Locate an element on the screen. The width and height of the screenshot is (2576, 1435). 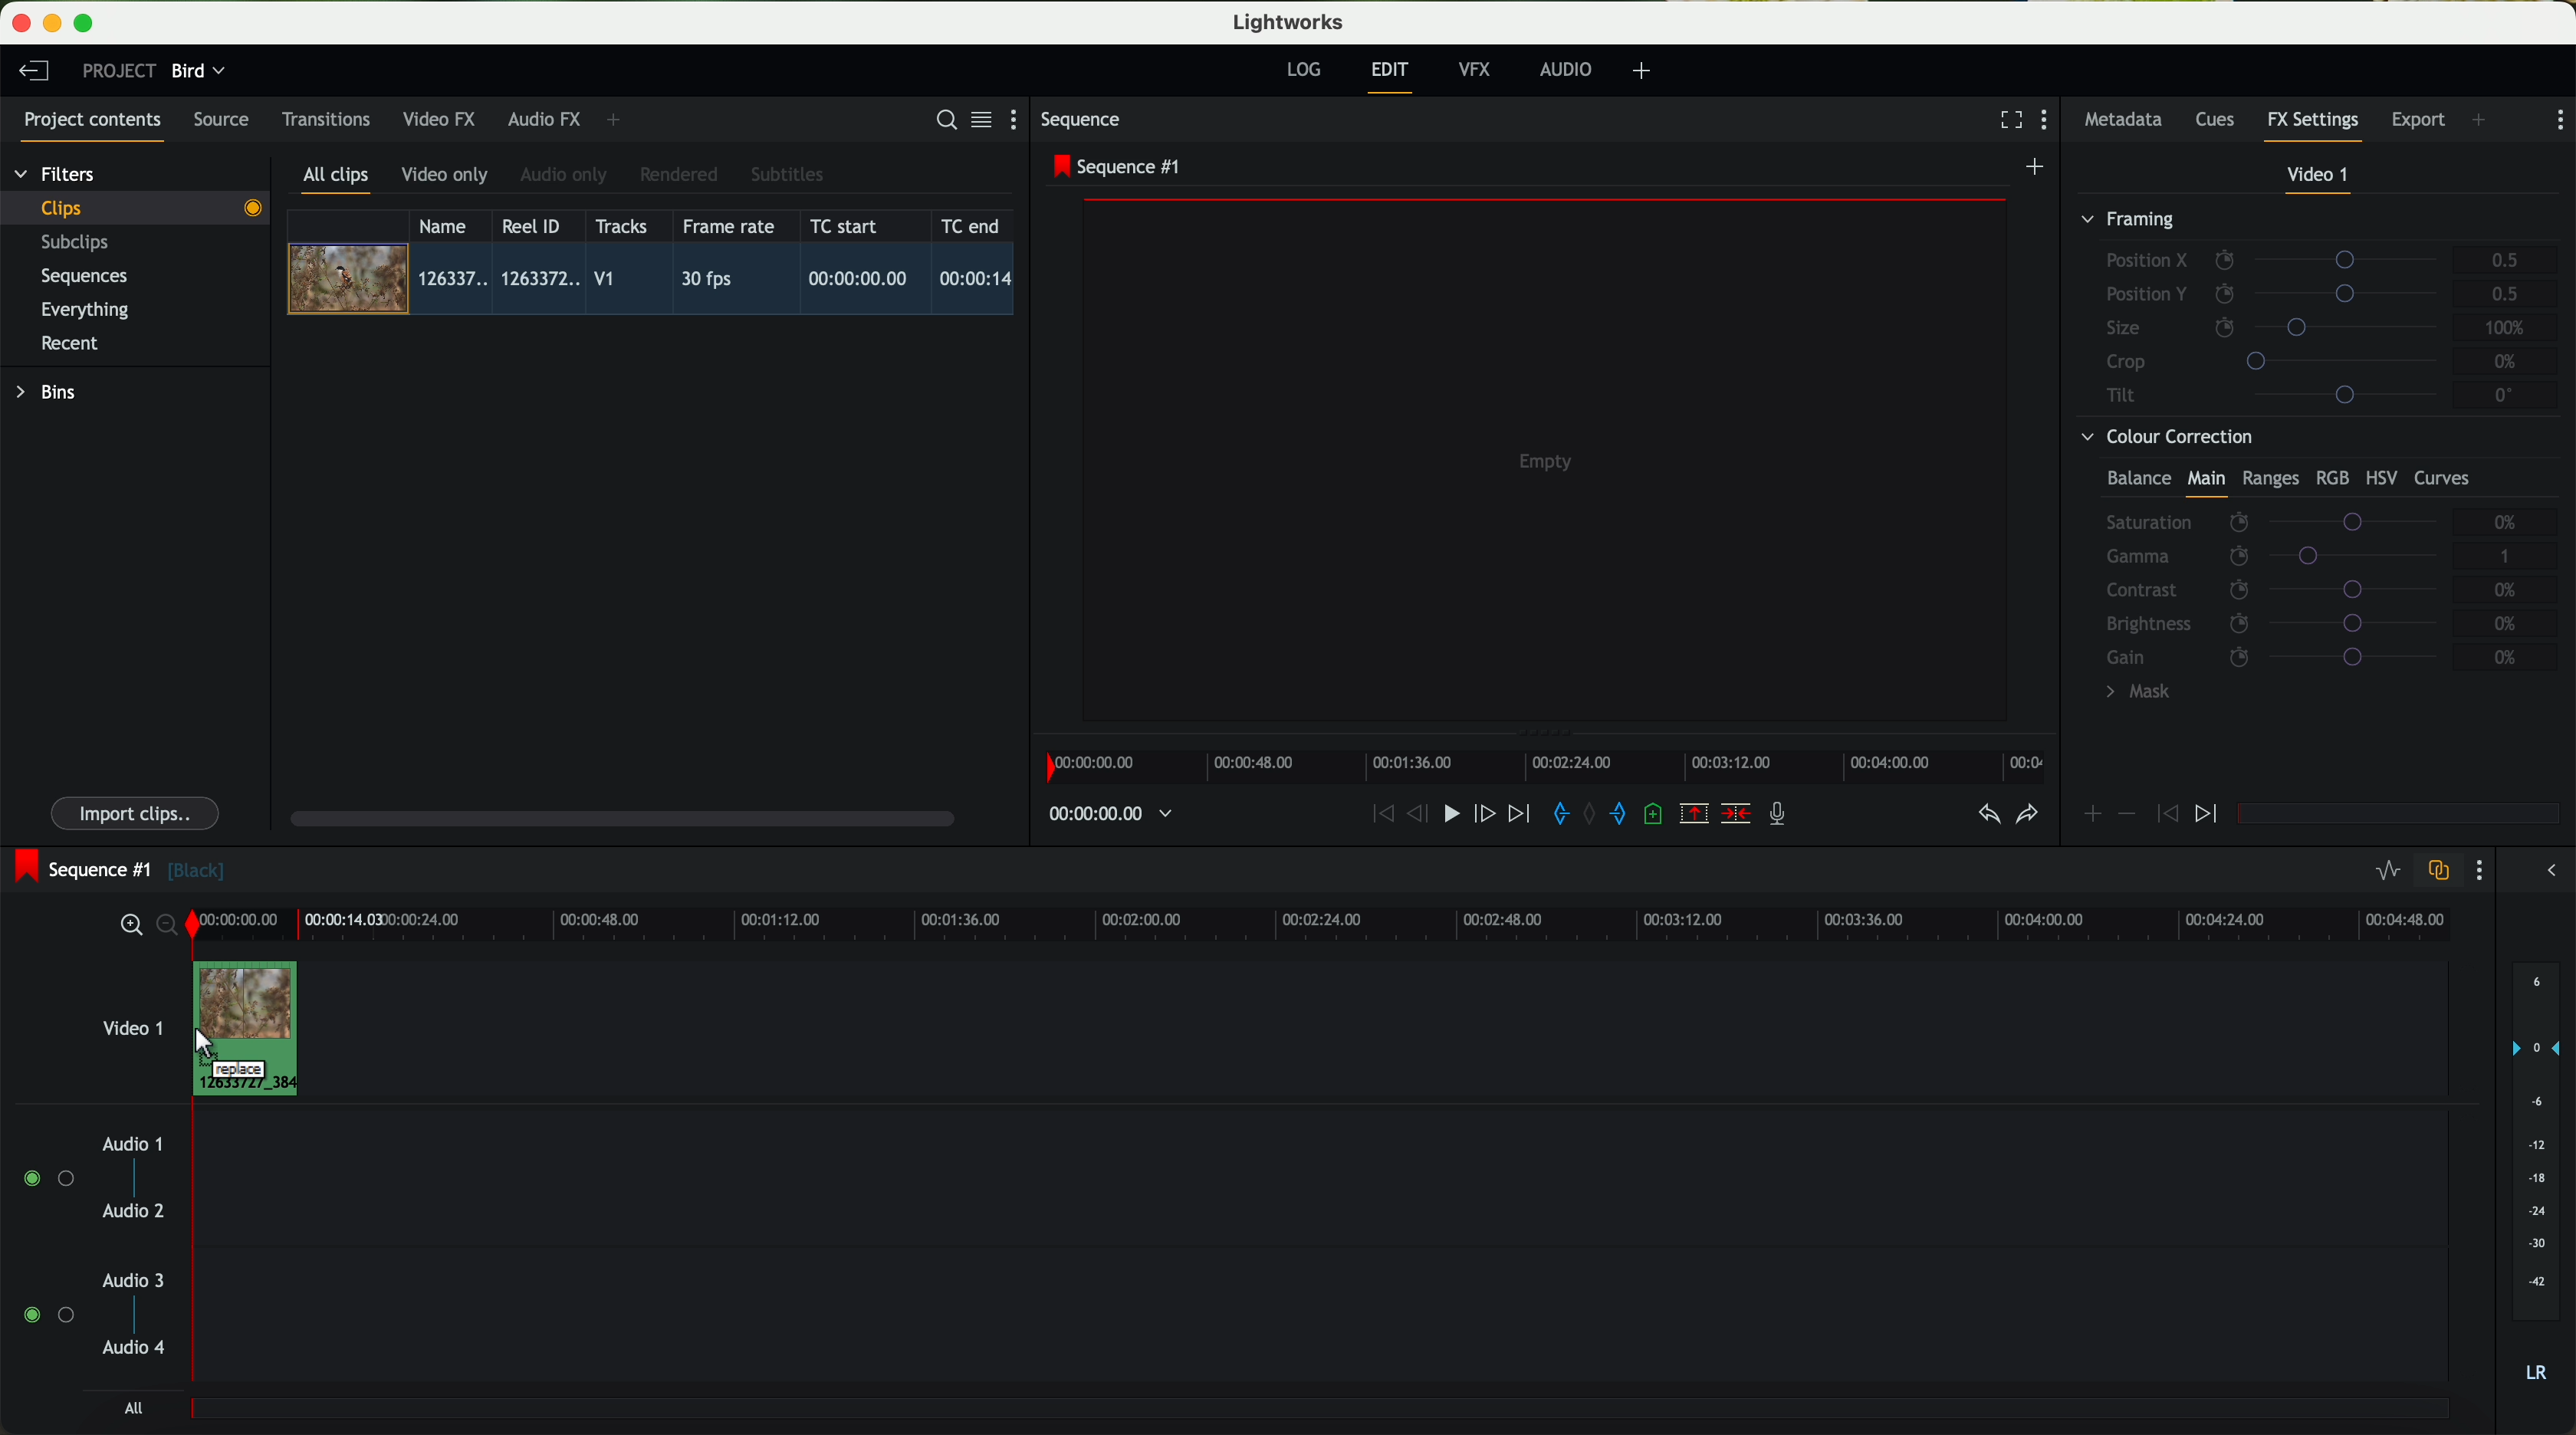
add panel is located at coordinates (618, 120).